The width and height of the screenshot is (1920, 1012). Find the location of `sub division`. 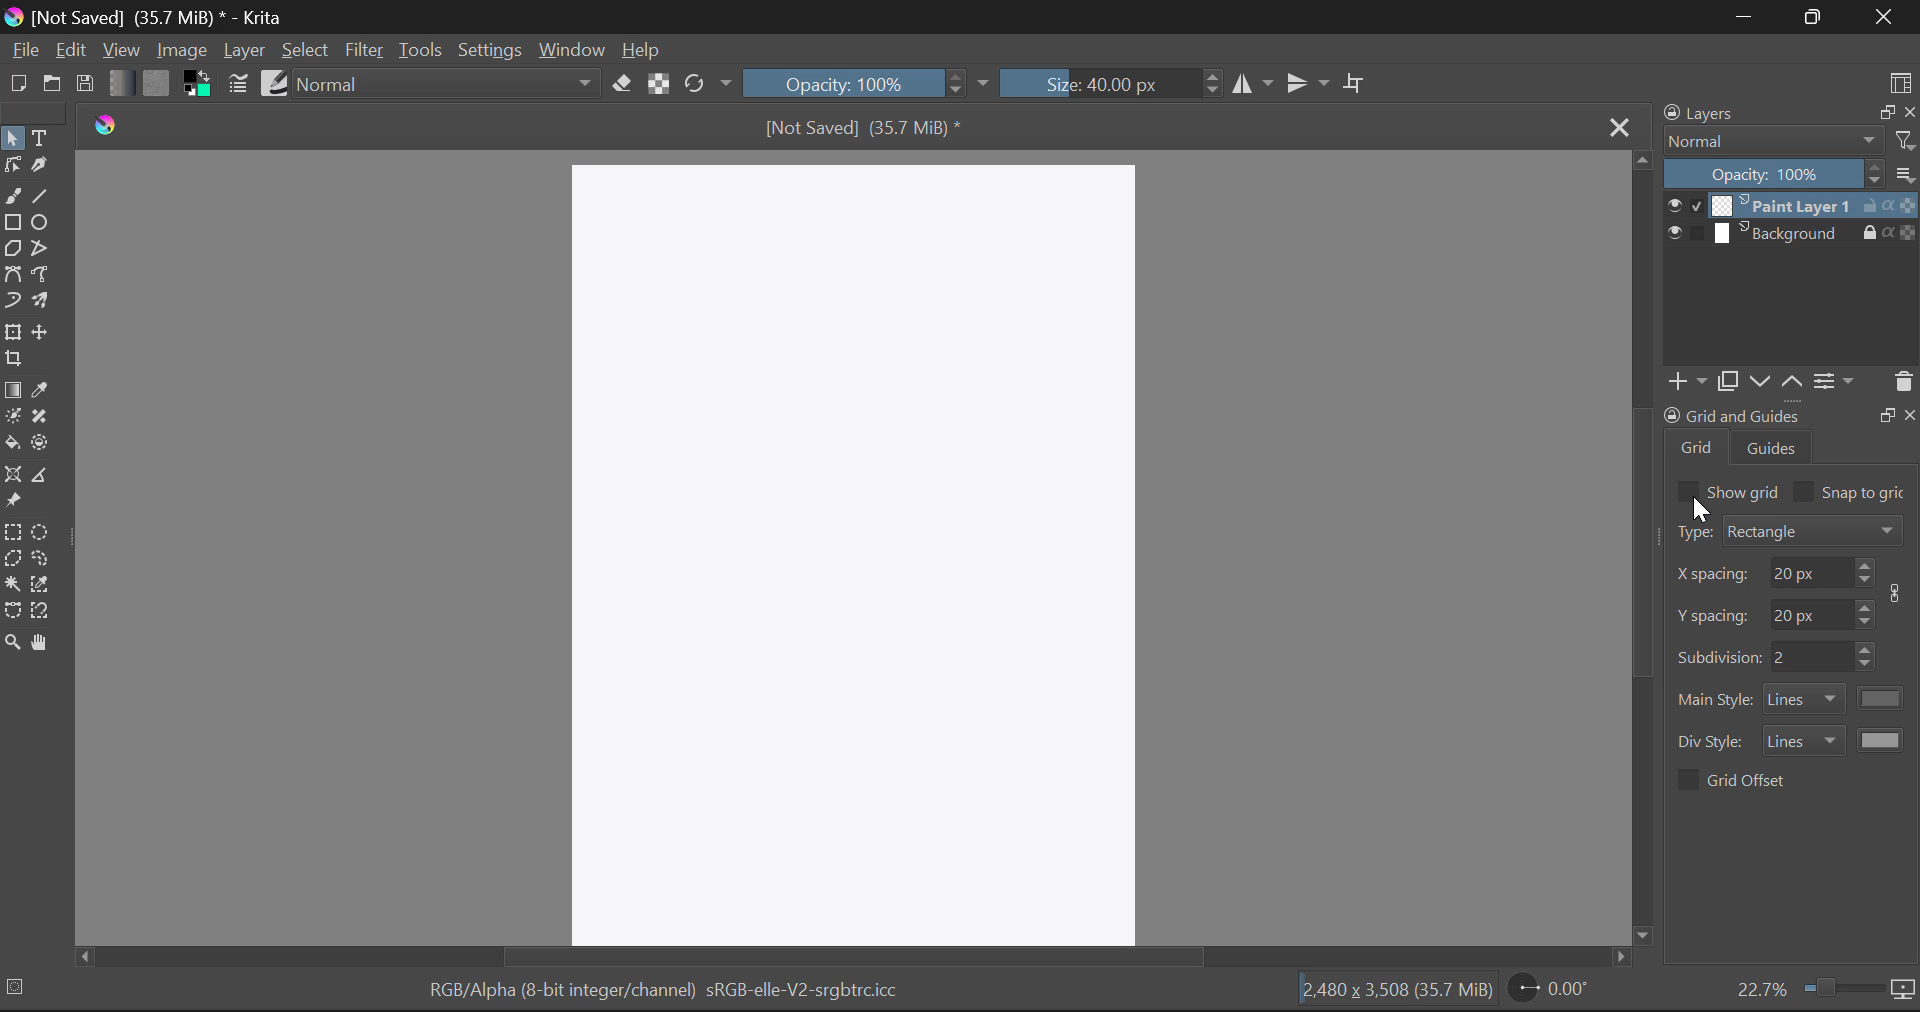

sub division is located at coordinates (1718, 655).